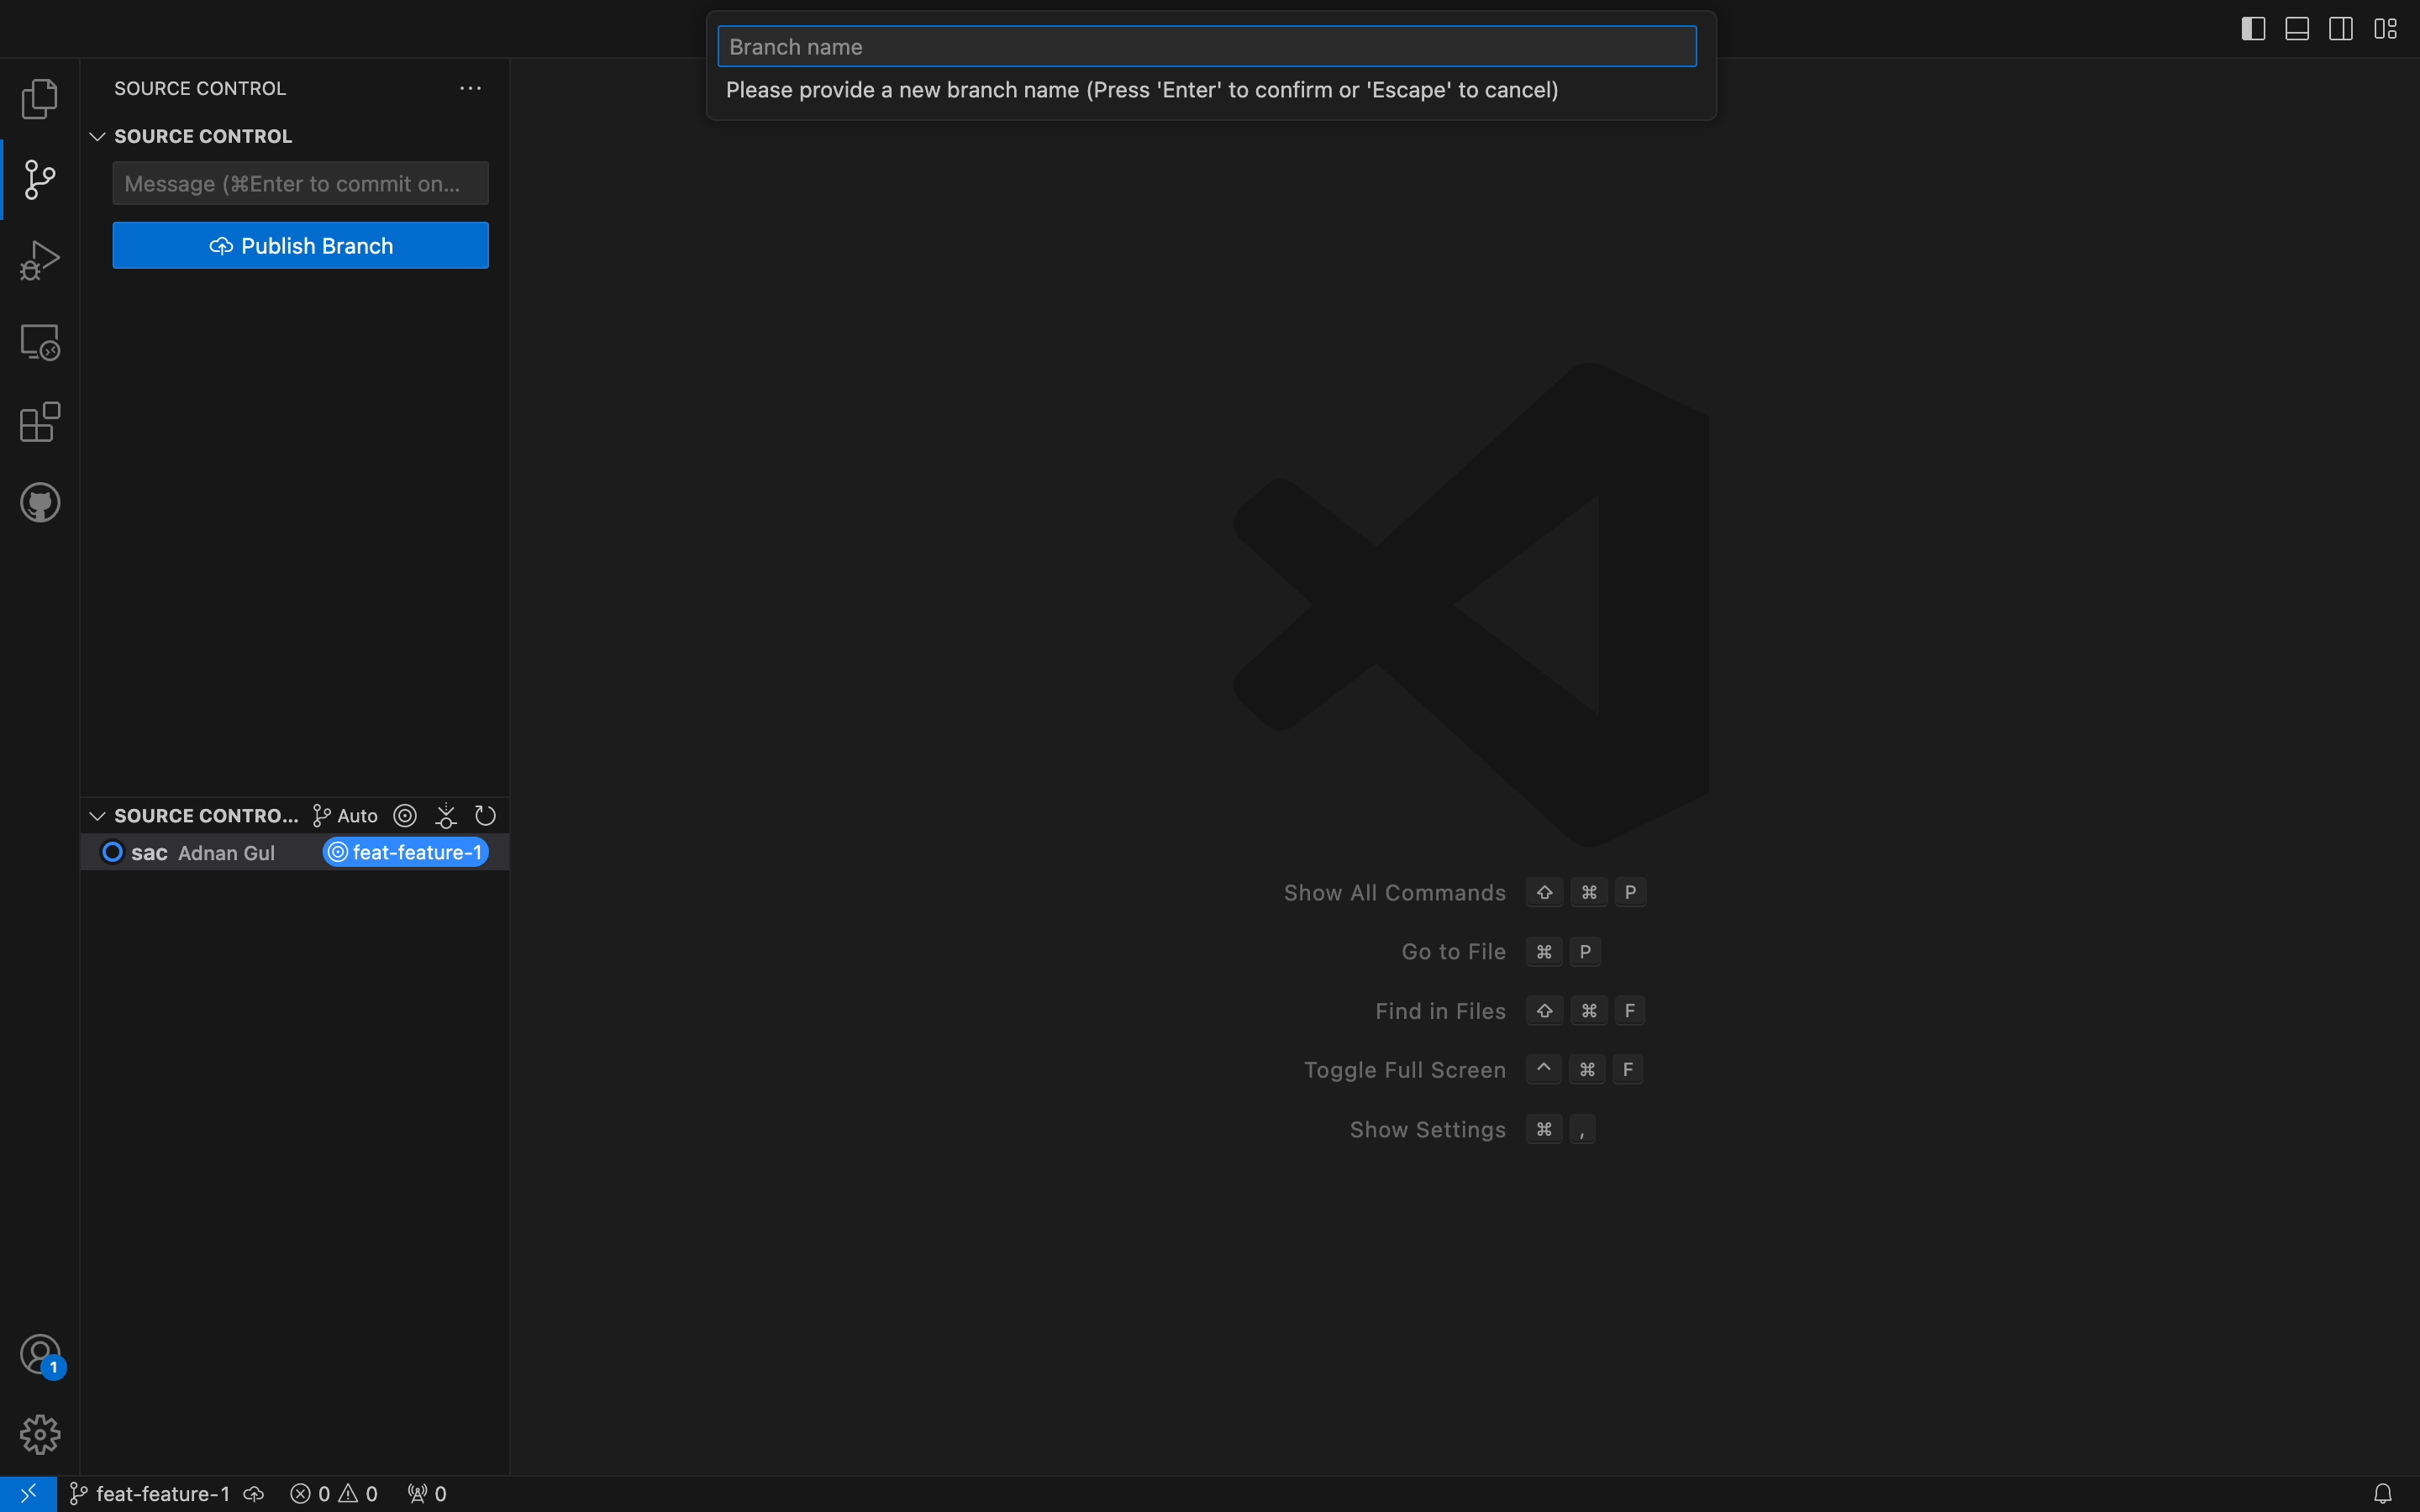 The height and width of the screenshot is (1512, 2420). What do you see at coordinates (43, 1354) in the screenshot?
I see `profile` at bounding box center [43, 1354].